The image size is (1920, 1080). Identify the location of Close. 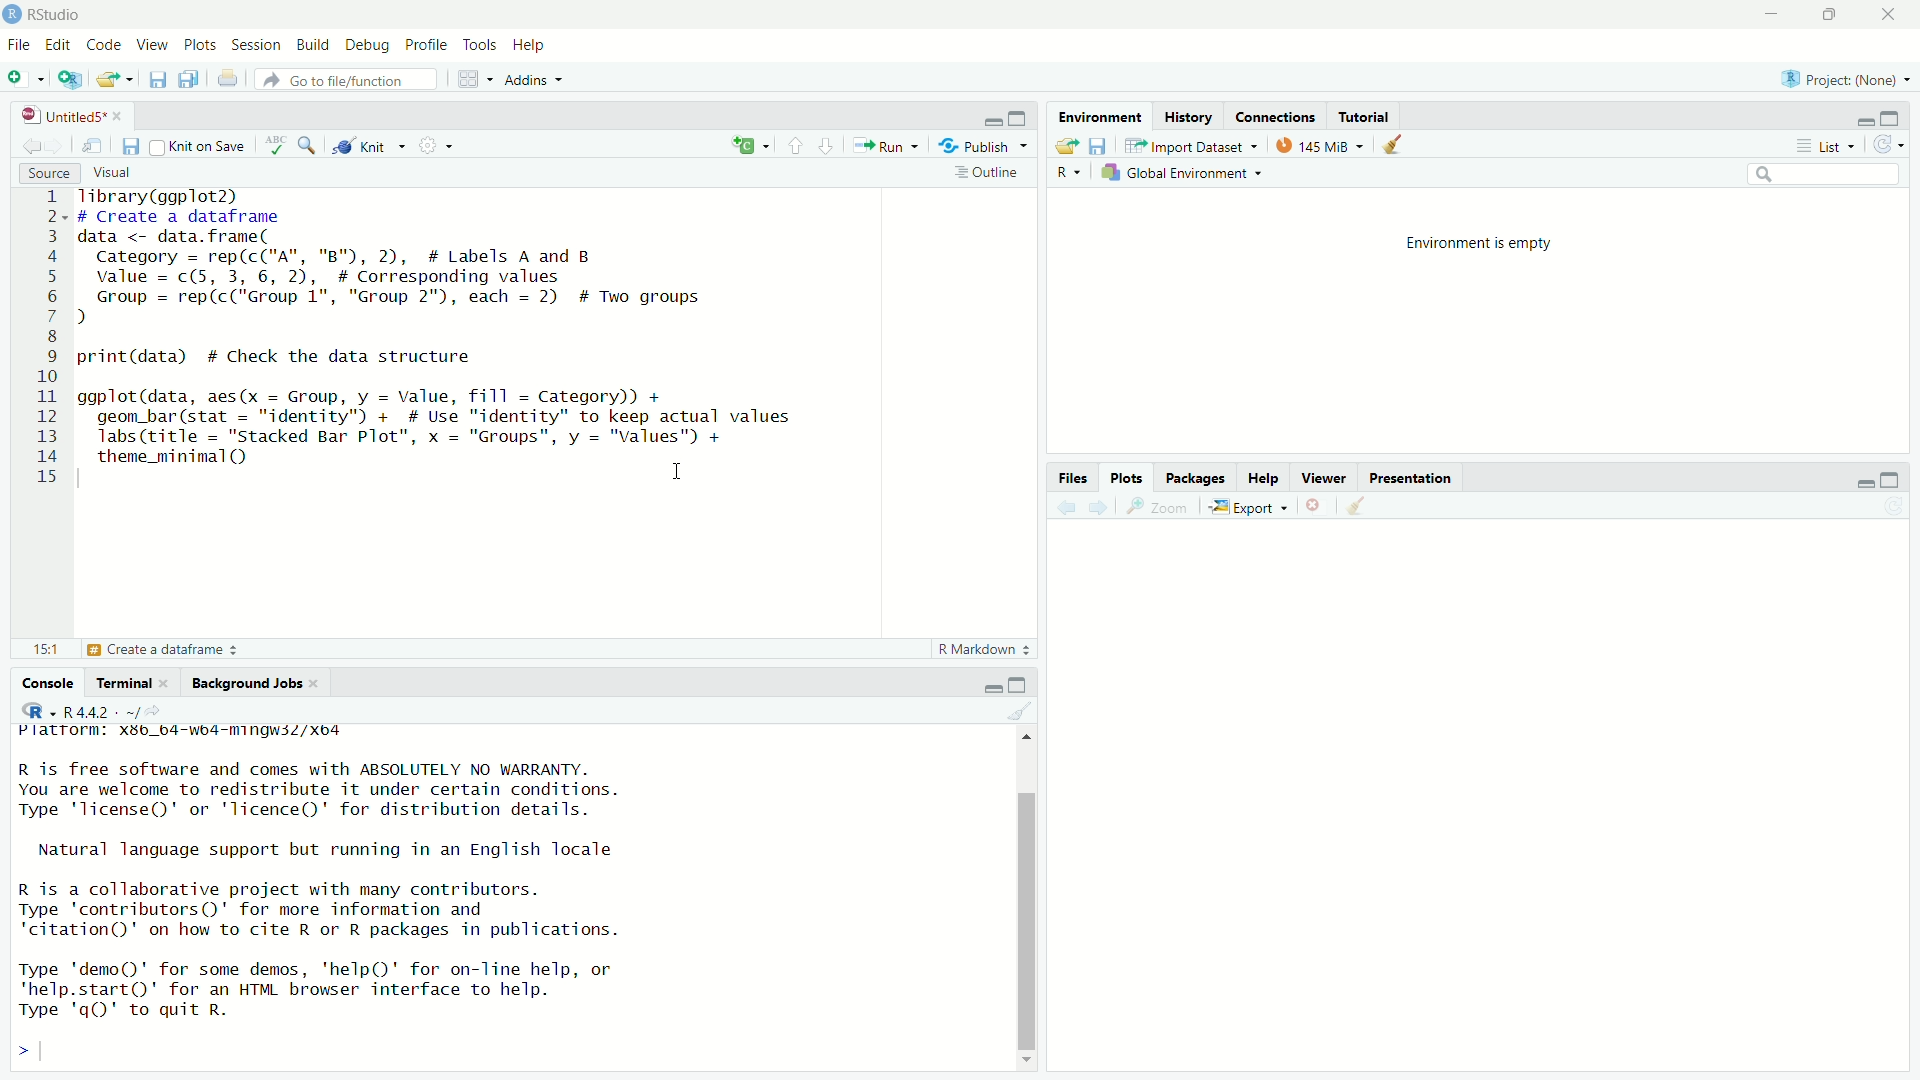
(1317, 506).